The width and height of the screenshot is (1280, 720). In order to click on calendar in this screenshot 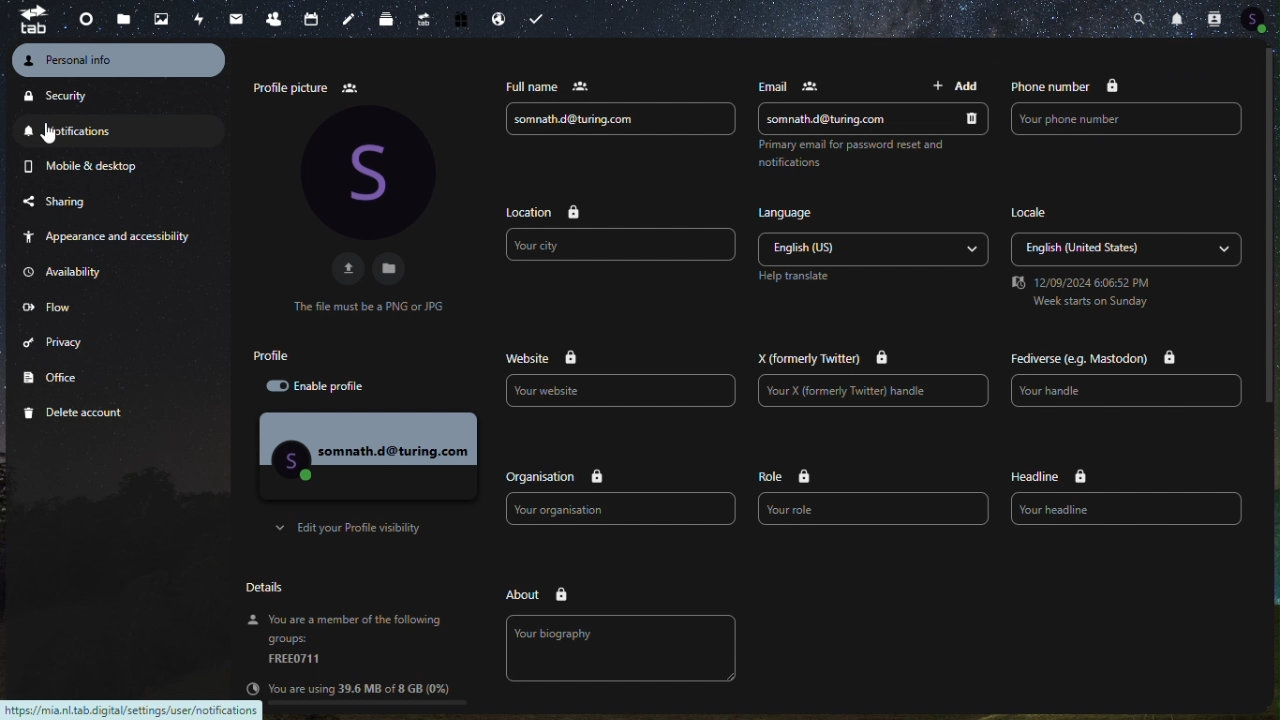, I will do `click(314, 17)`.